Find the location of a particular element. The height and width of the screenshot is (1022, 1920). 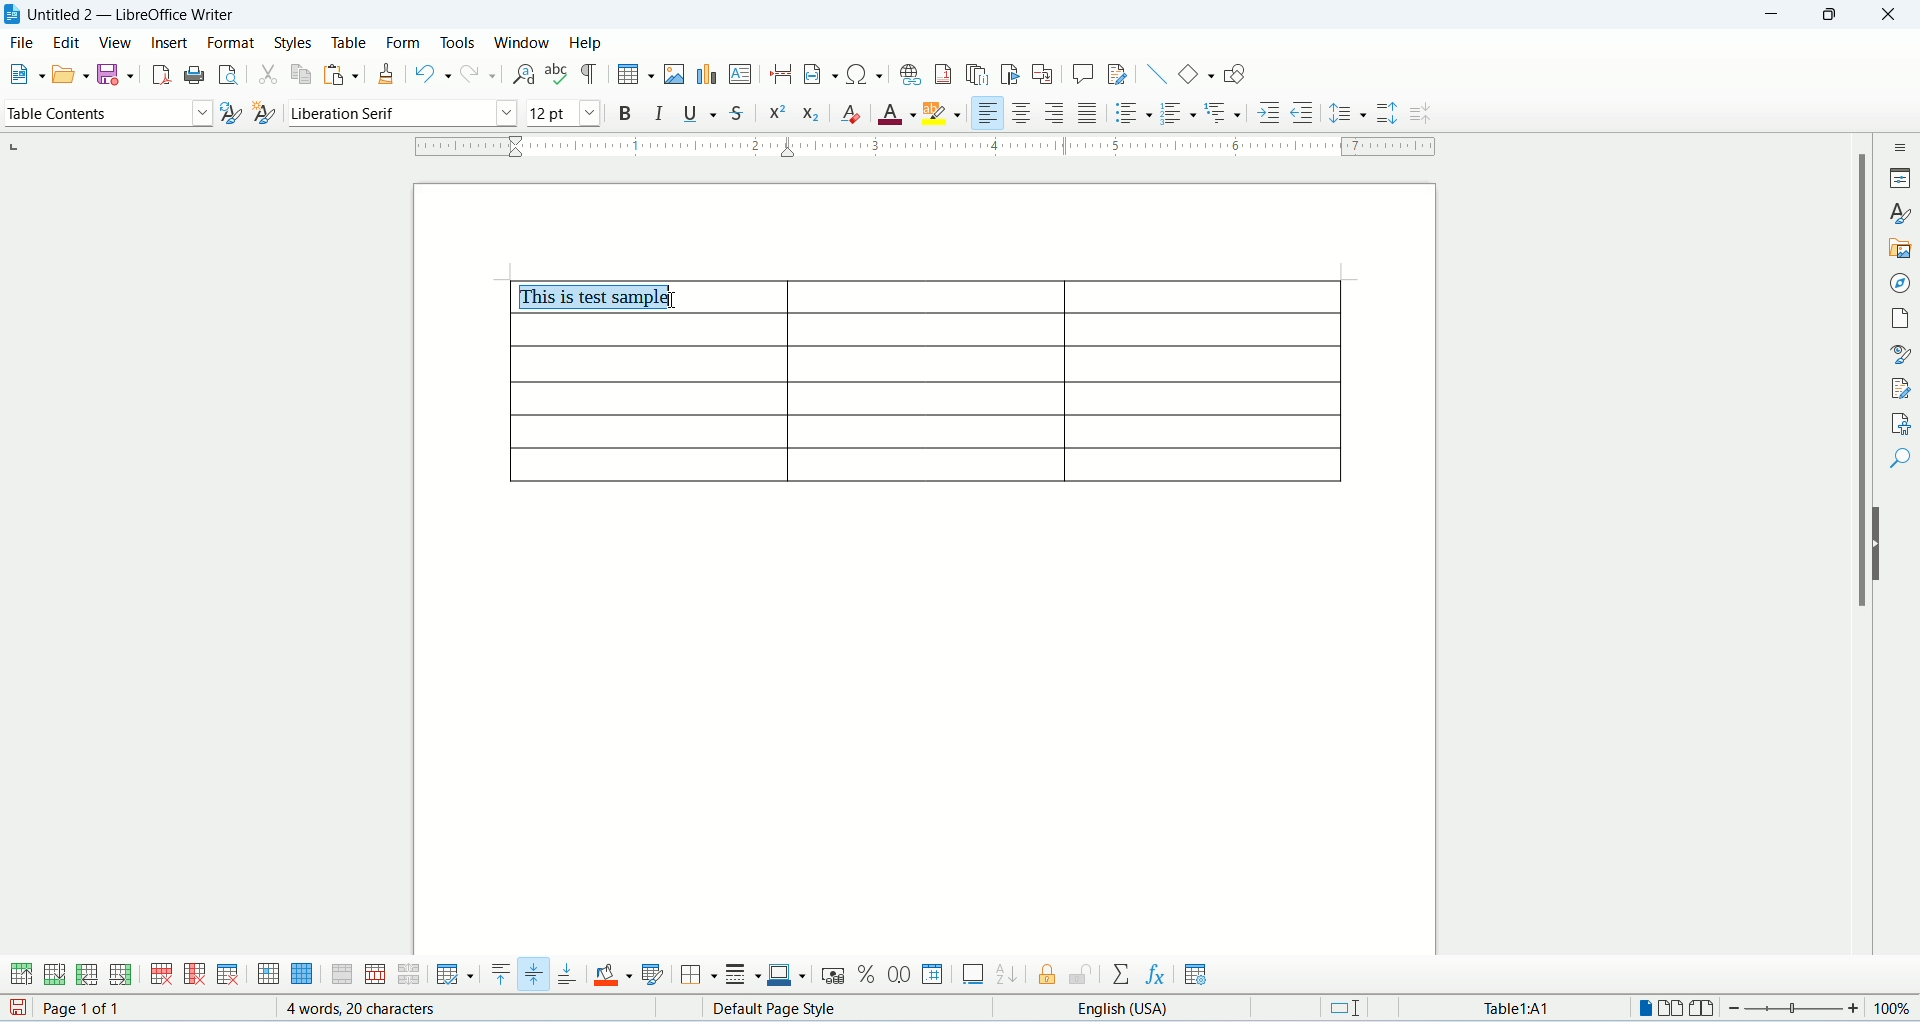

maximize is located at coordinates (1835, 15).